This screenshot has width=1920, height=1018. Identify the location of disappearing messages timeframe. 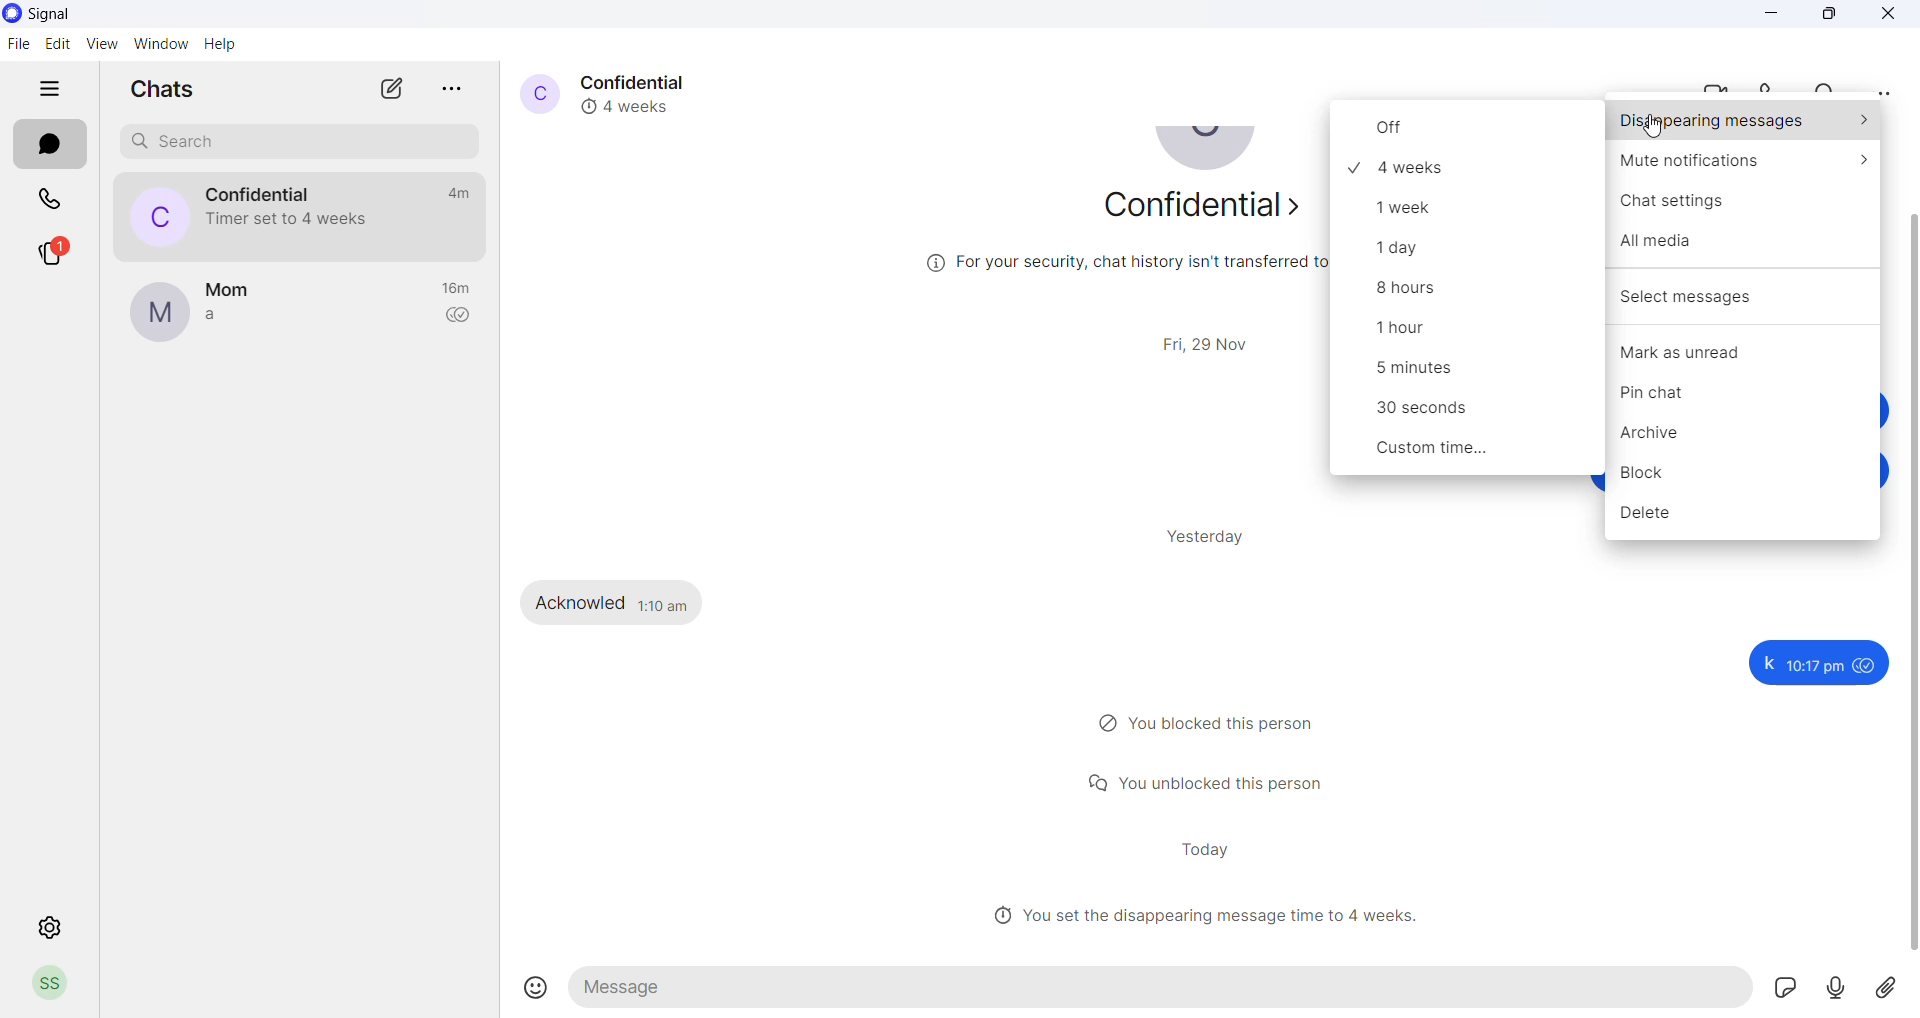
(1474, 453).